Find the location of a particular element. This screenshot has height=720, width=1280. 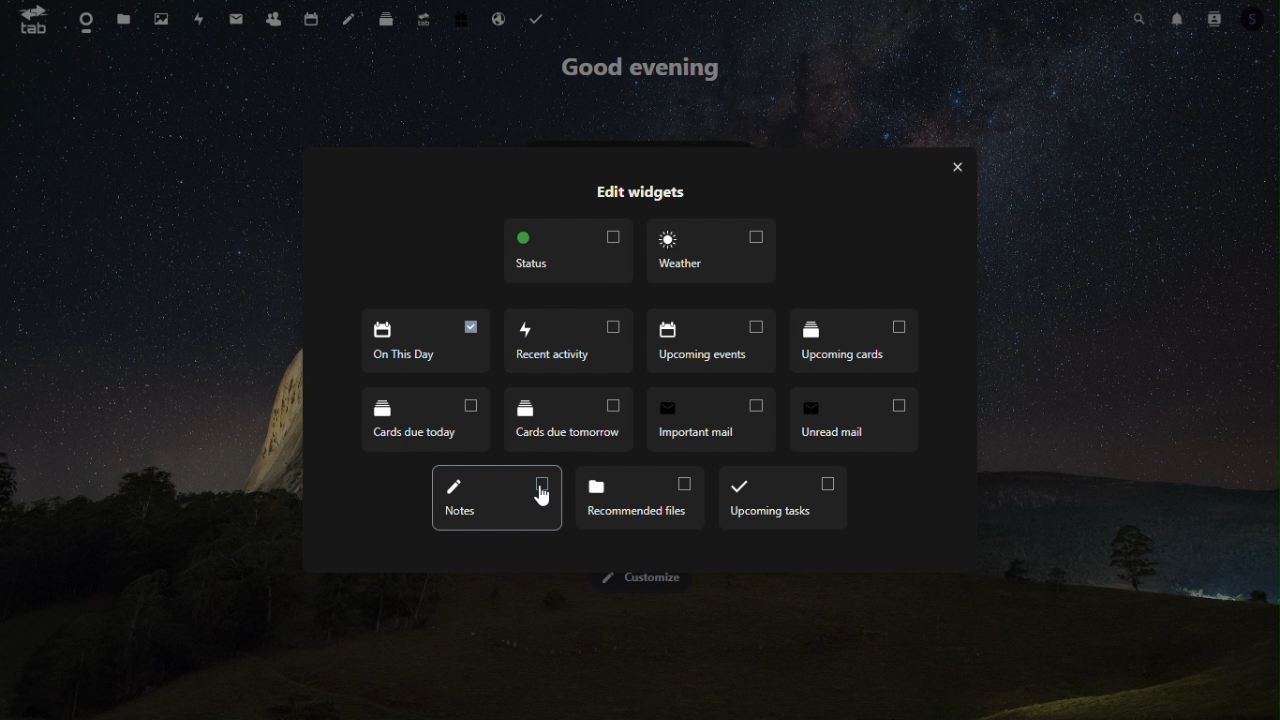

Upcoming tasks is located at coordinates (785, 498).